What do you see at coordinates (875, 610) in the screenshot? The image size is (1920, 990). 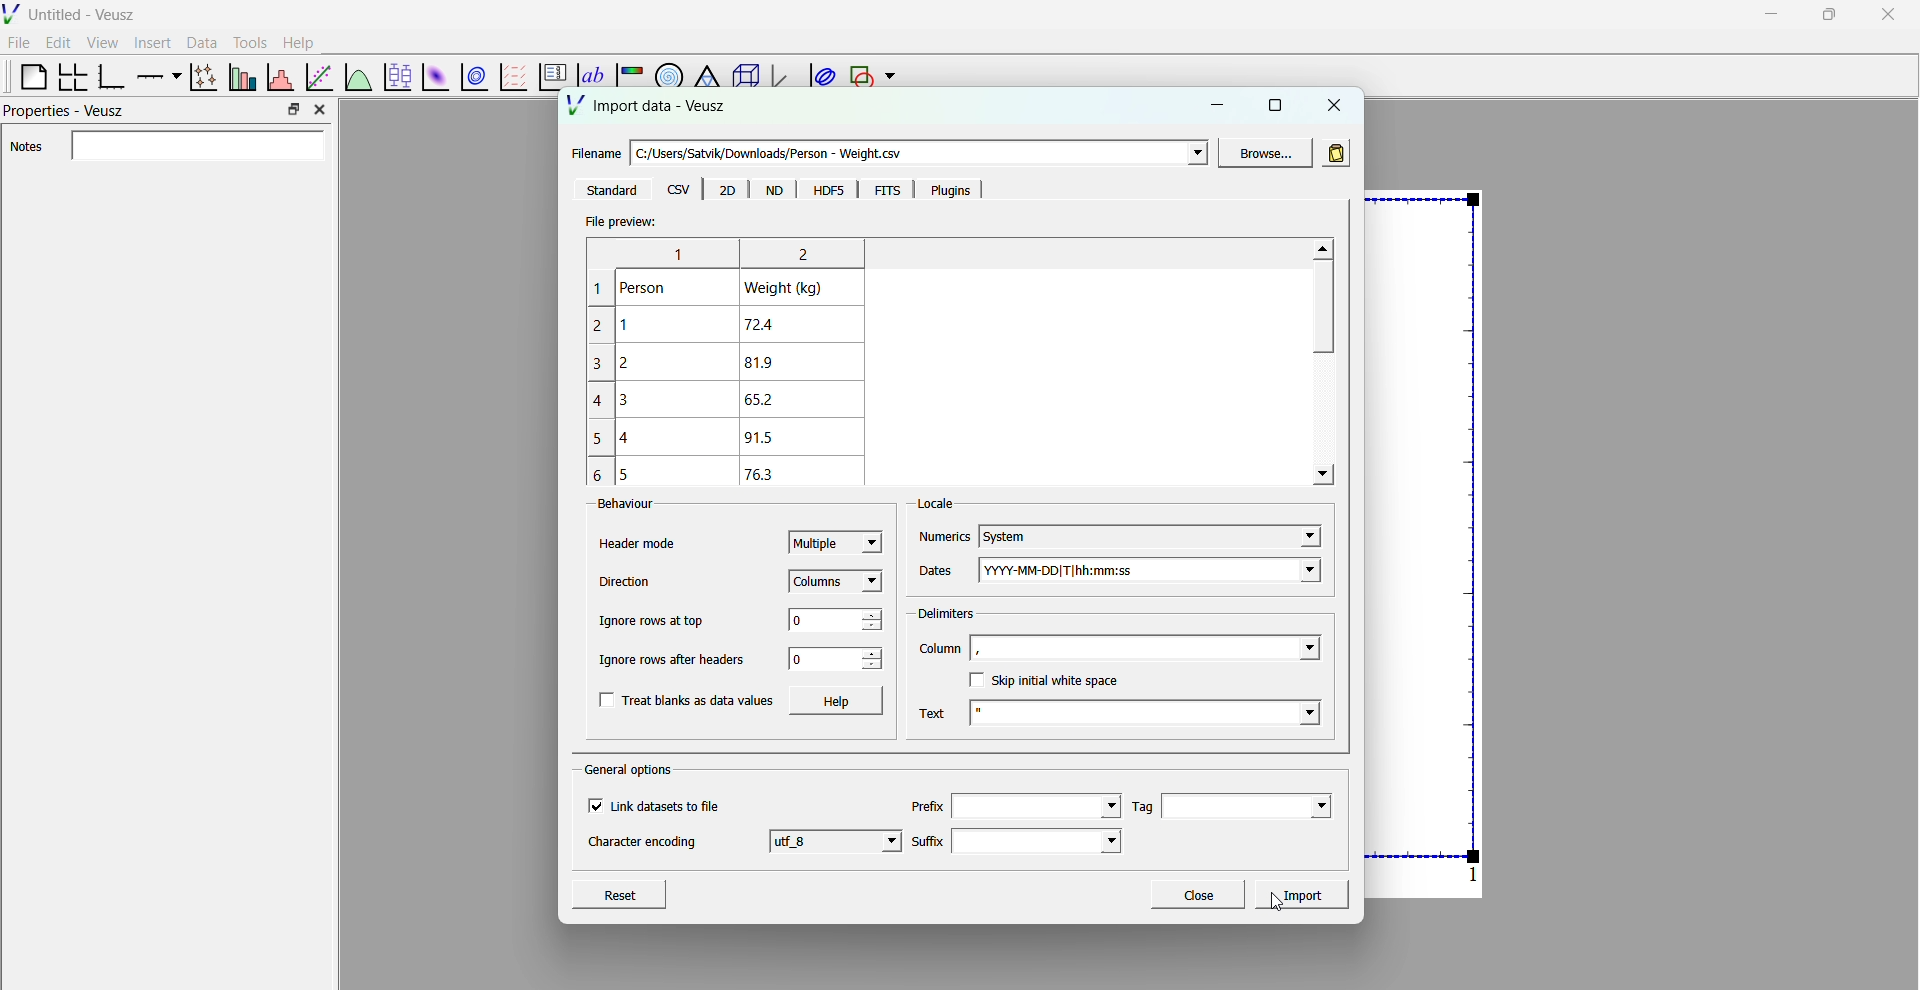 I see `increase value` at bounding box center [875, 610].